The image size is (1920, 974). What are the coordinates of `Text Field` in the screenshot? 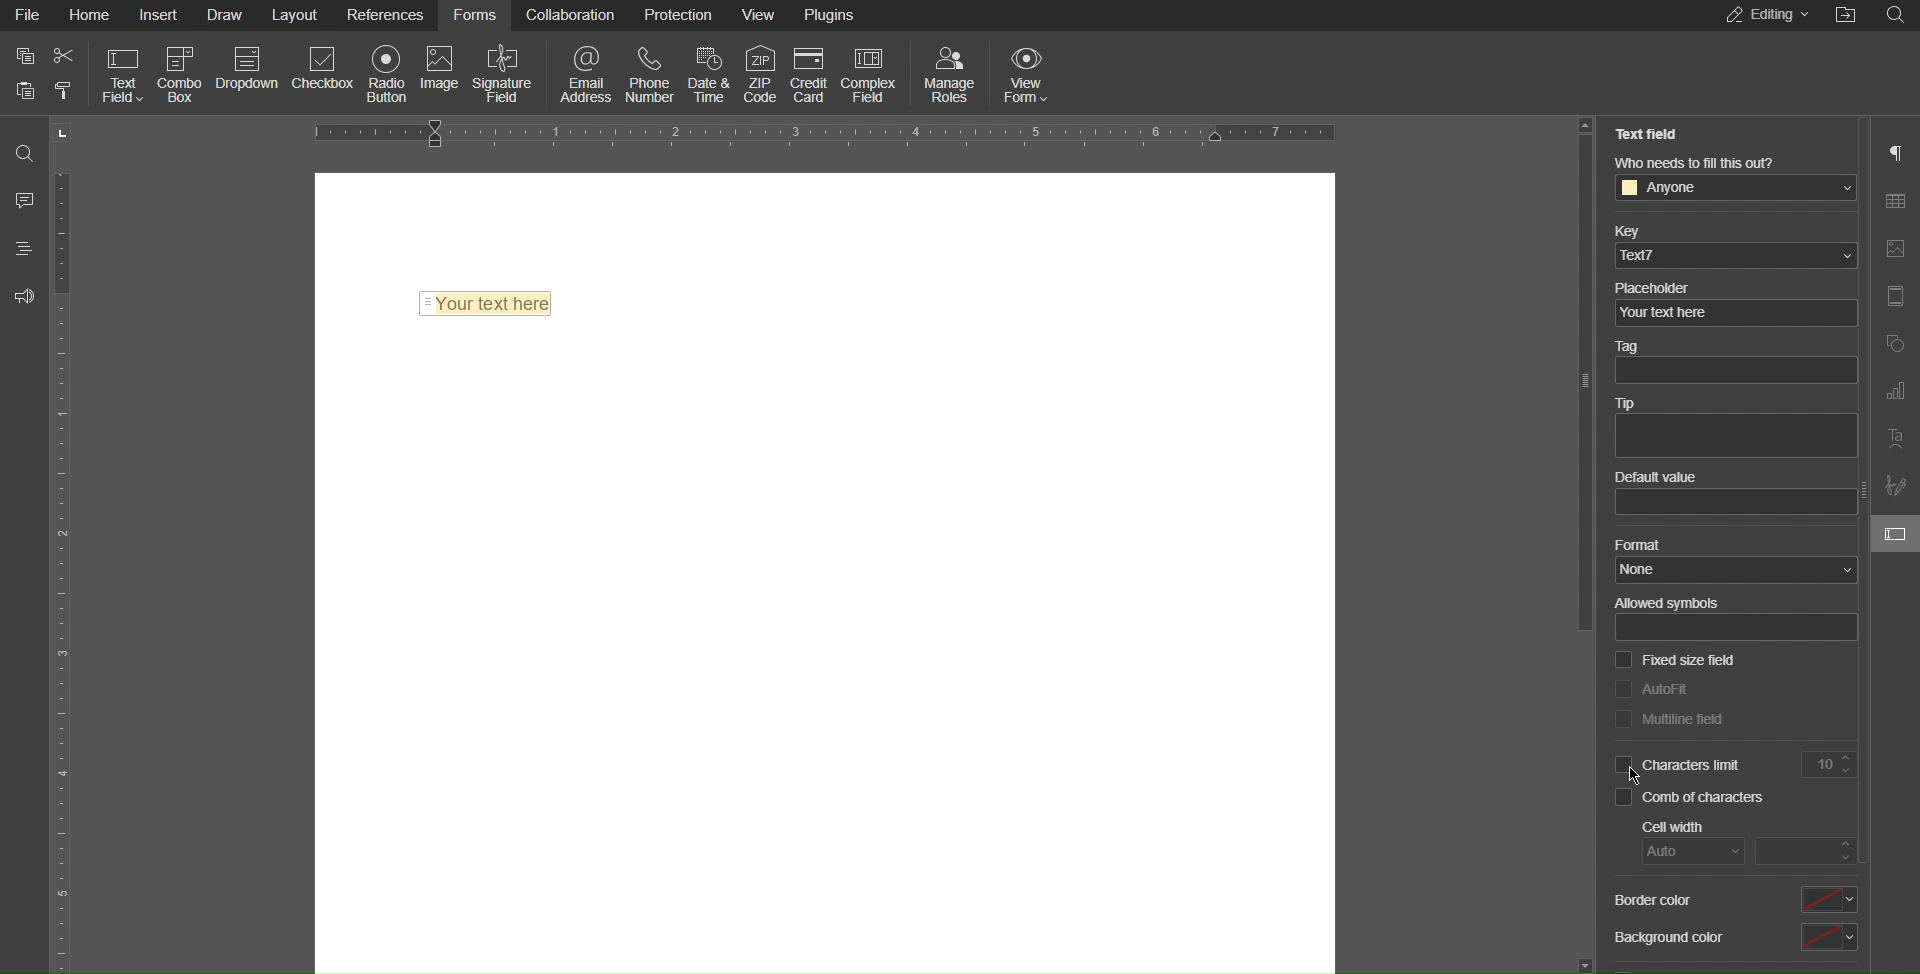 It's located at (1653, 134).